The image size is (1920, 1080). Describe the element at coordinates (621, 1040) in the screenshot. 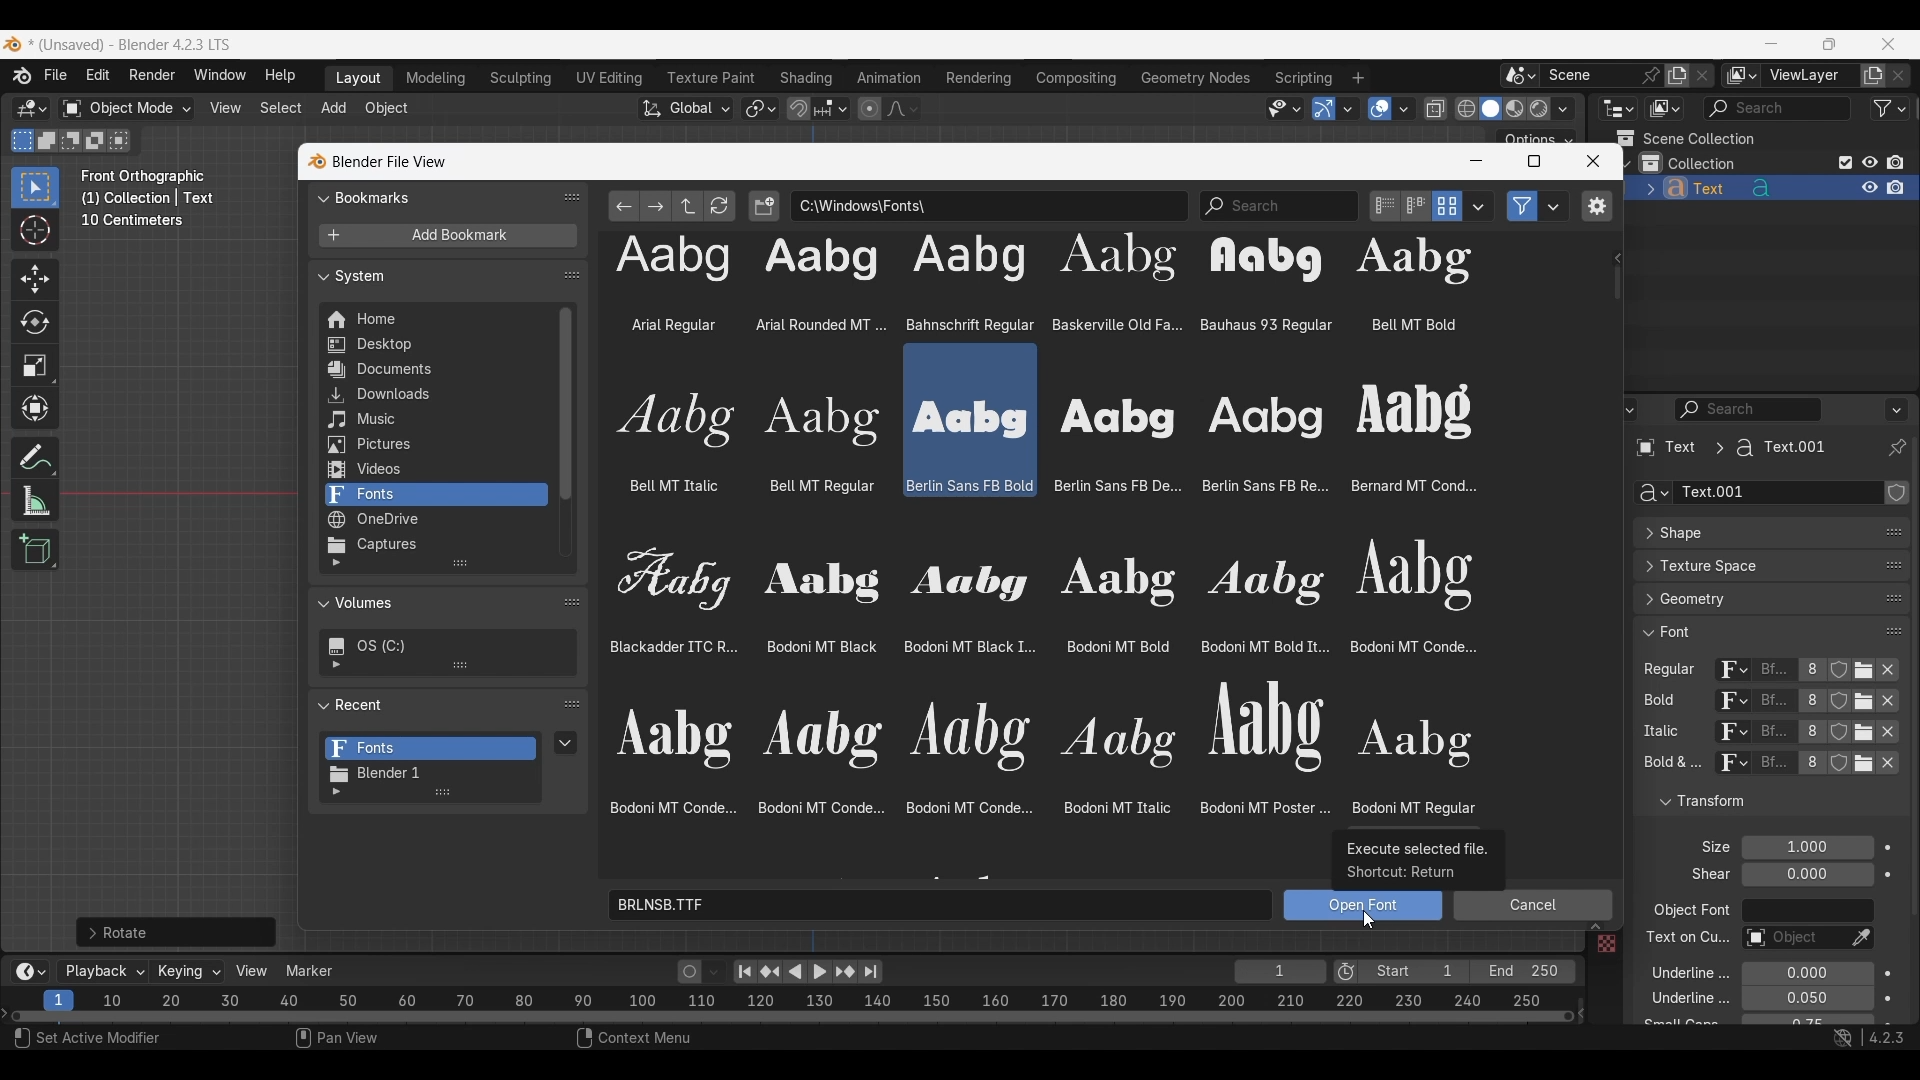

I see `content menu` at that location.